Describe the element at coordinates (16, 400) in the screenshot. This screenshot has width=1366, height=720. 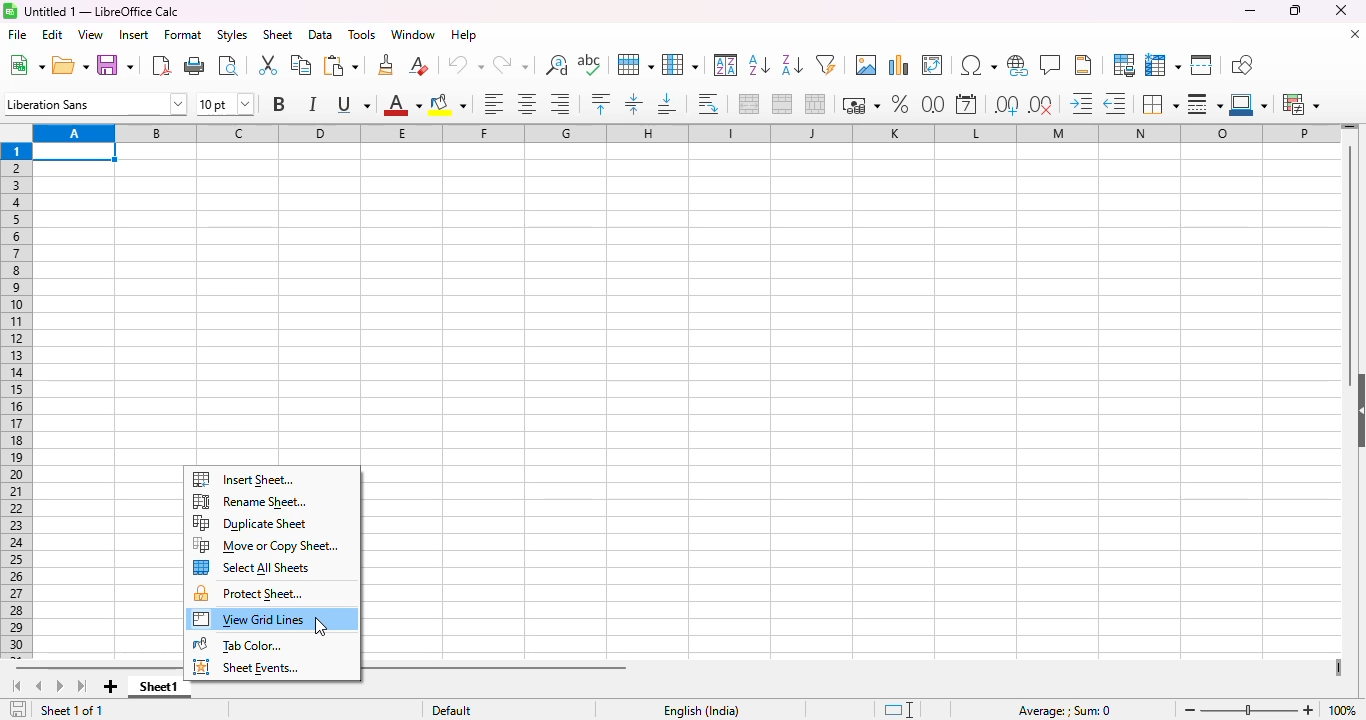
I see `rows` at that location.